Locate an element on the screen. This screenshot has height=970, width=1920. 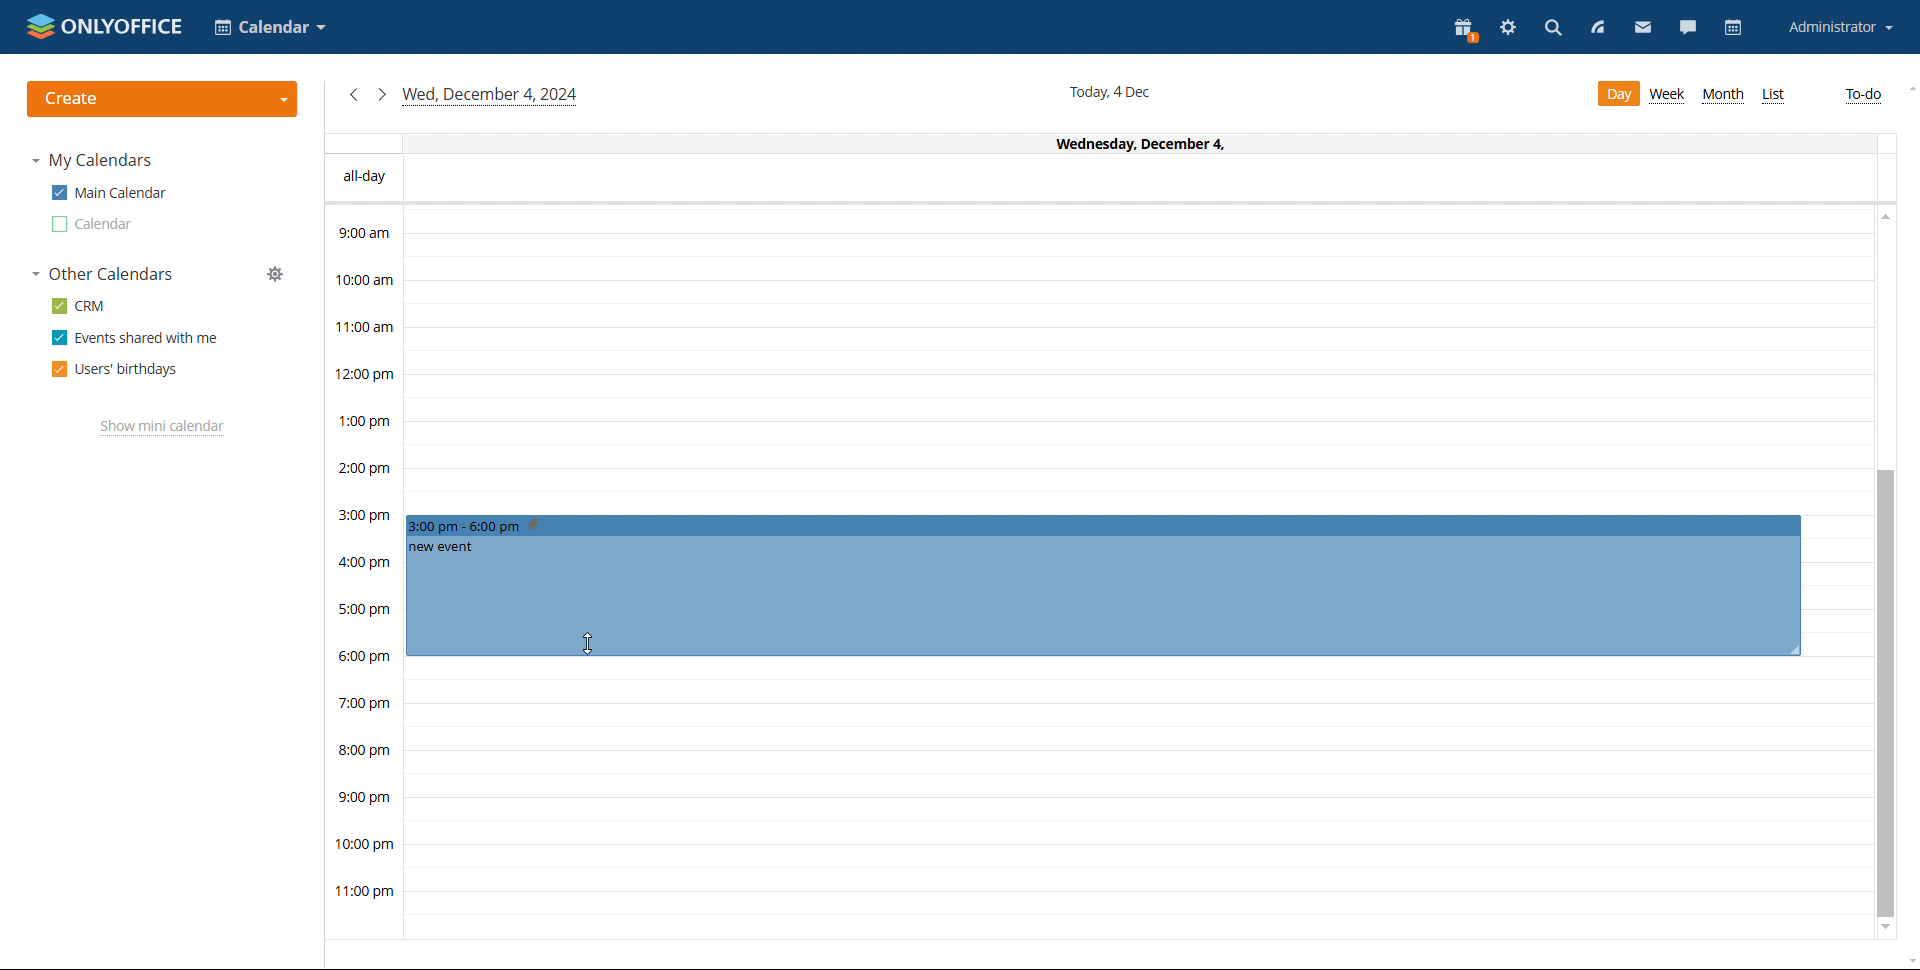
feed is located at coordinates (1595, 28).